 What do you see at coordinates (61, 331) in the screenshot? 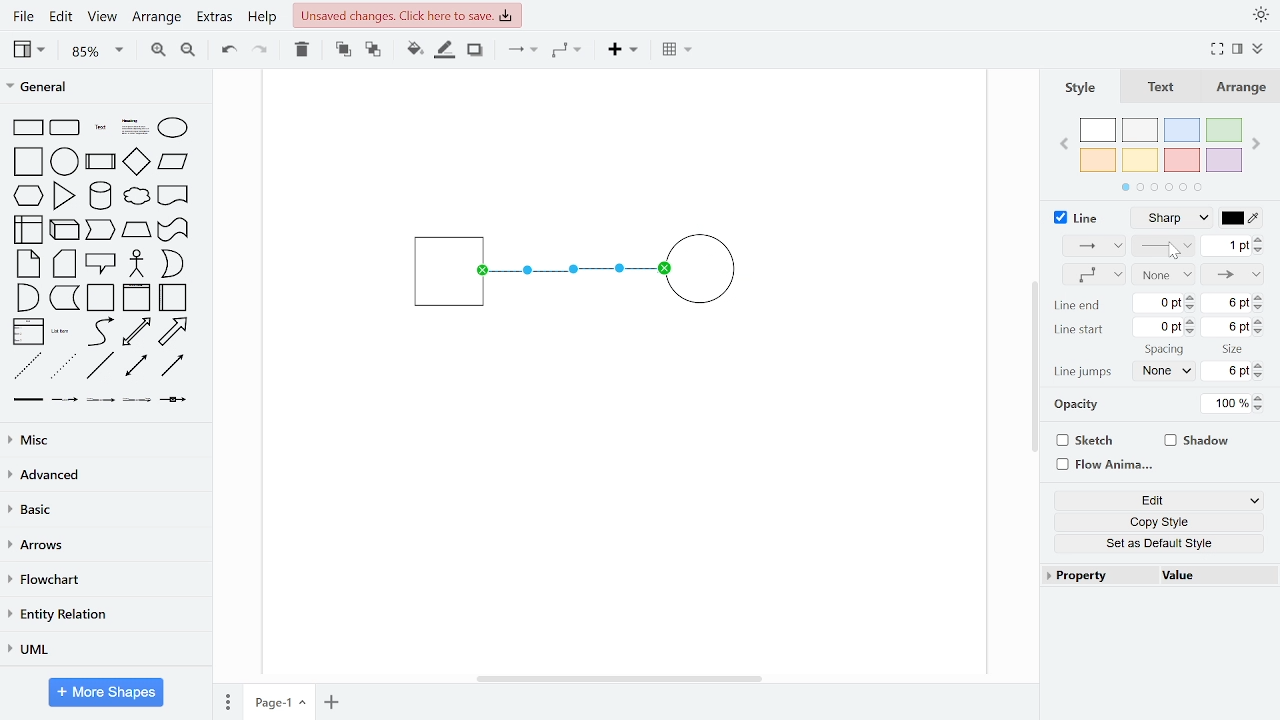
I see `list item` at bounding box center [61, 331].